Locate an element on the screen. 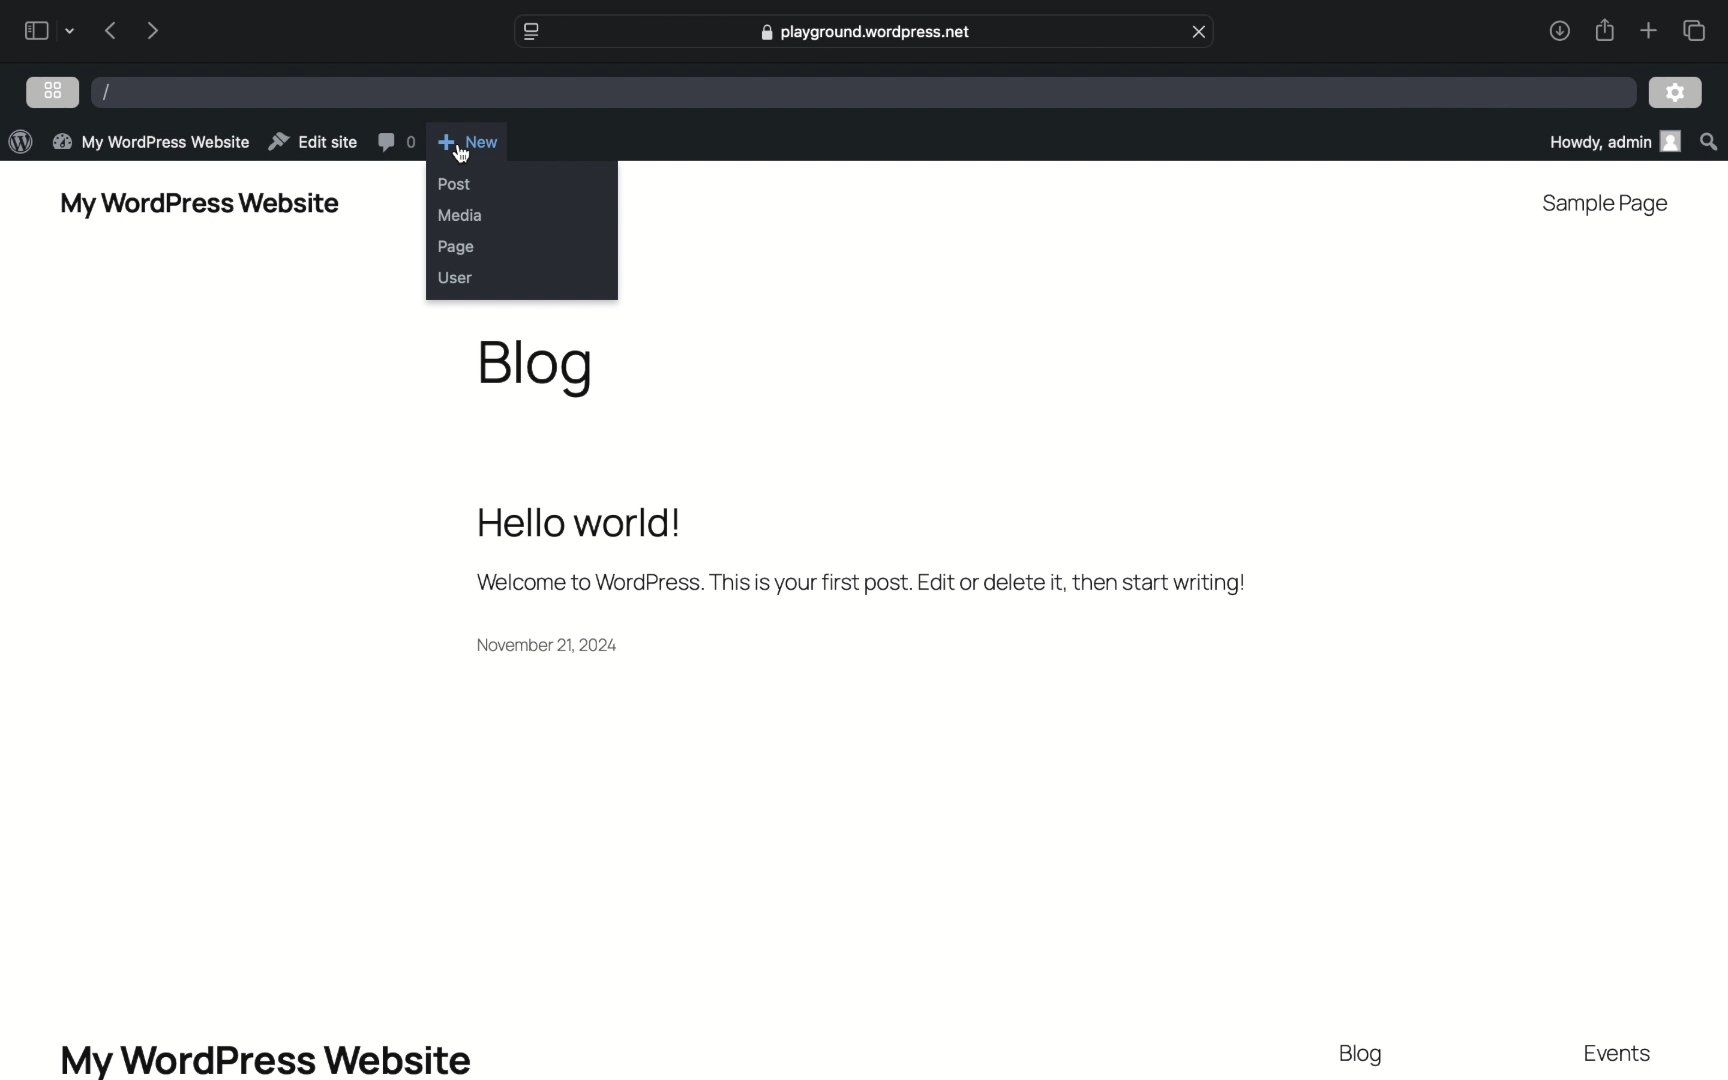  blog is located at coordinates (537, 367).